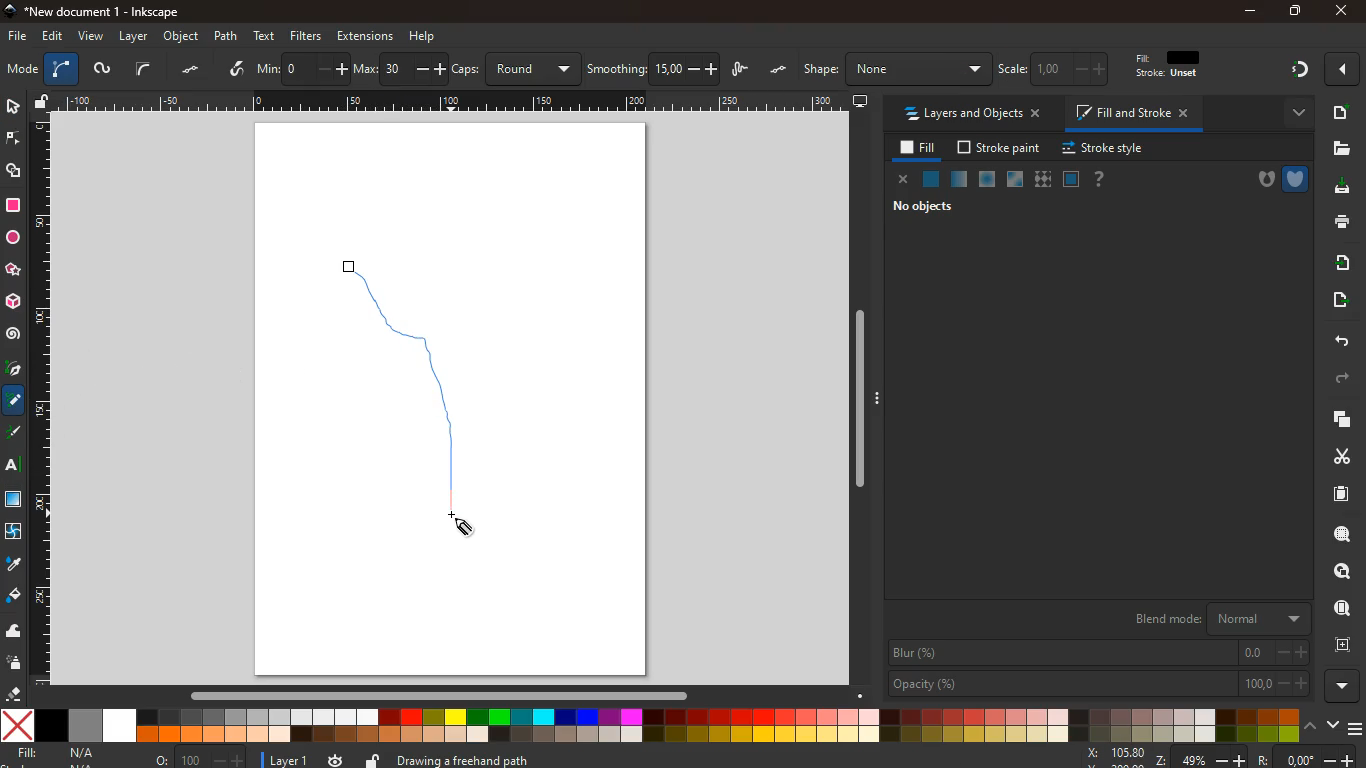  Describe the element at coordinates (426, 399) in the screenshot. I see `draw` at that location.